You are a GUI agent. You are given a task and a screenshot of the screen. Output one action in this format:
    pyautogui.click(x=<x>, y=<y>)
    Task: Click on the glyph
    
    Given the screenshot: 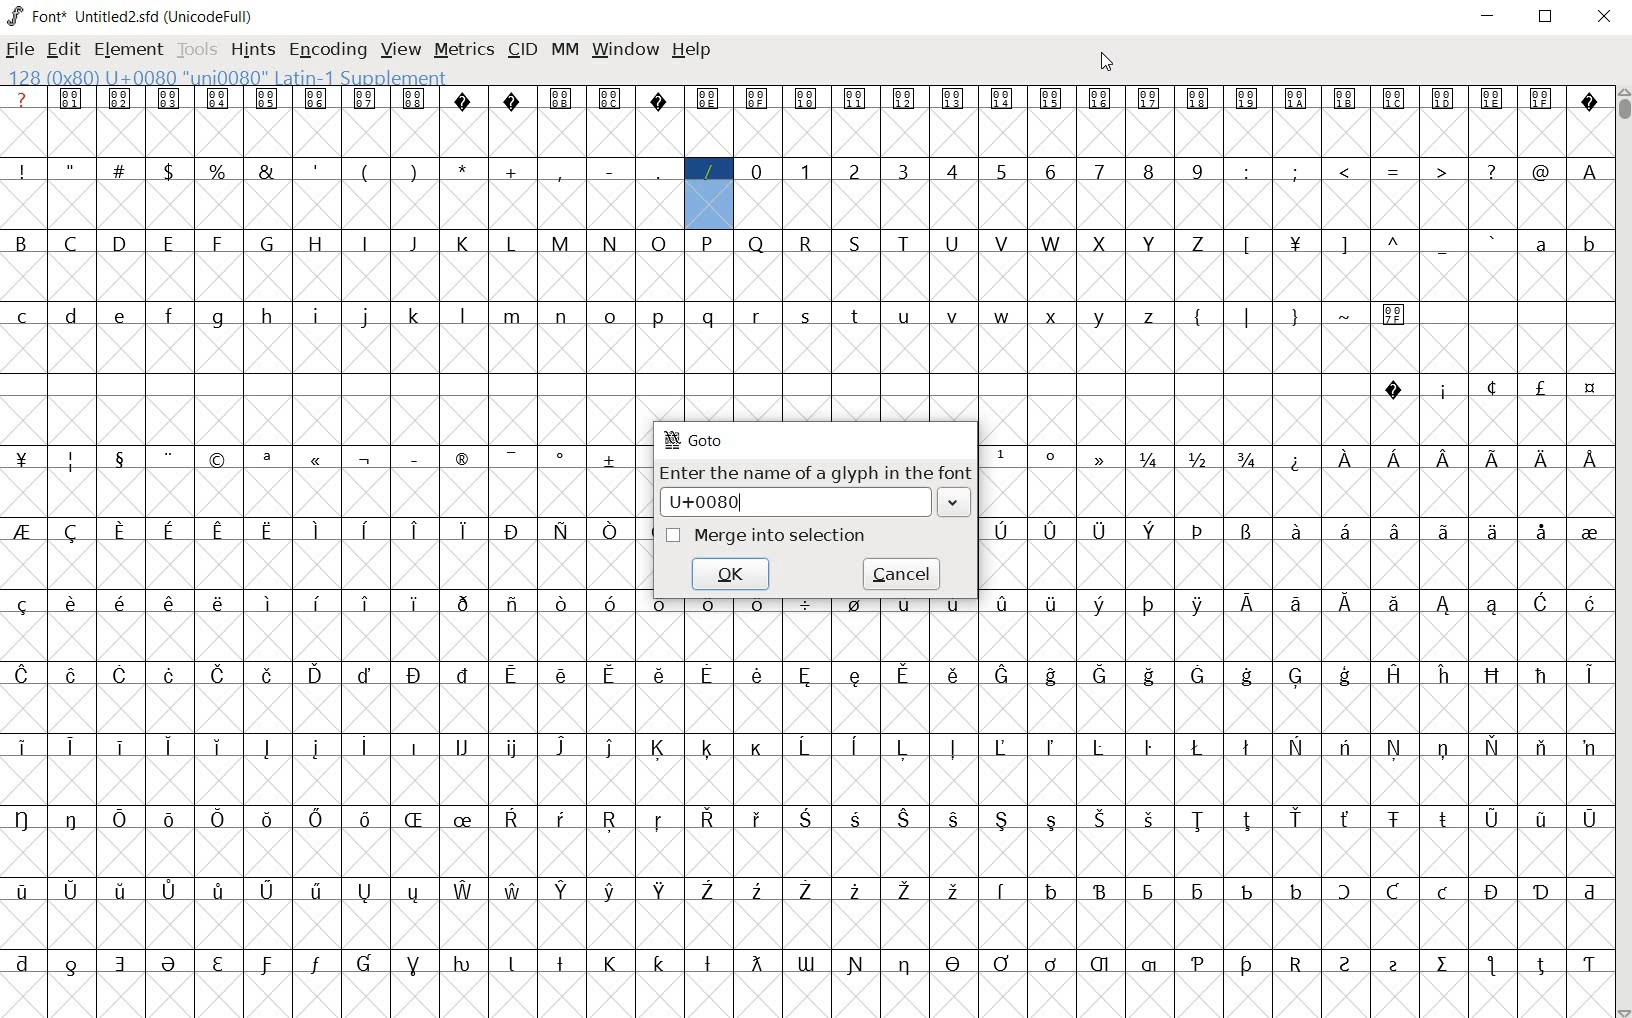 What is the action you would take?
    pyautogui.click(x=1345, y=171)
    